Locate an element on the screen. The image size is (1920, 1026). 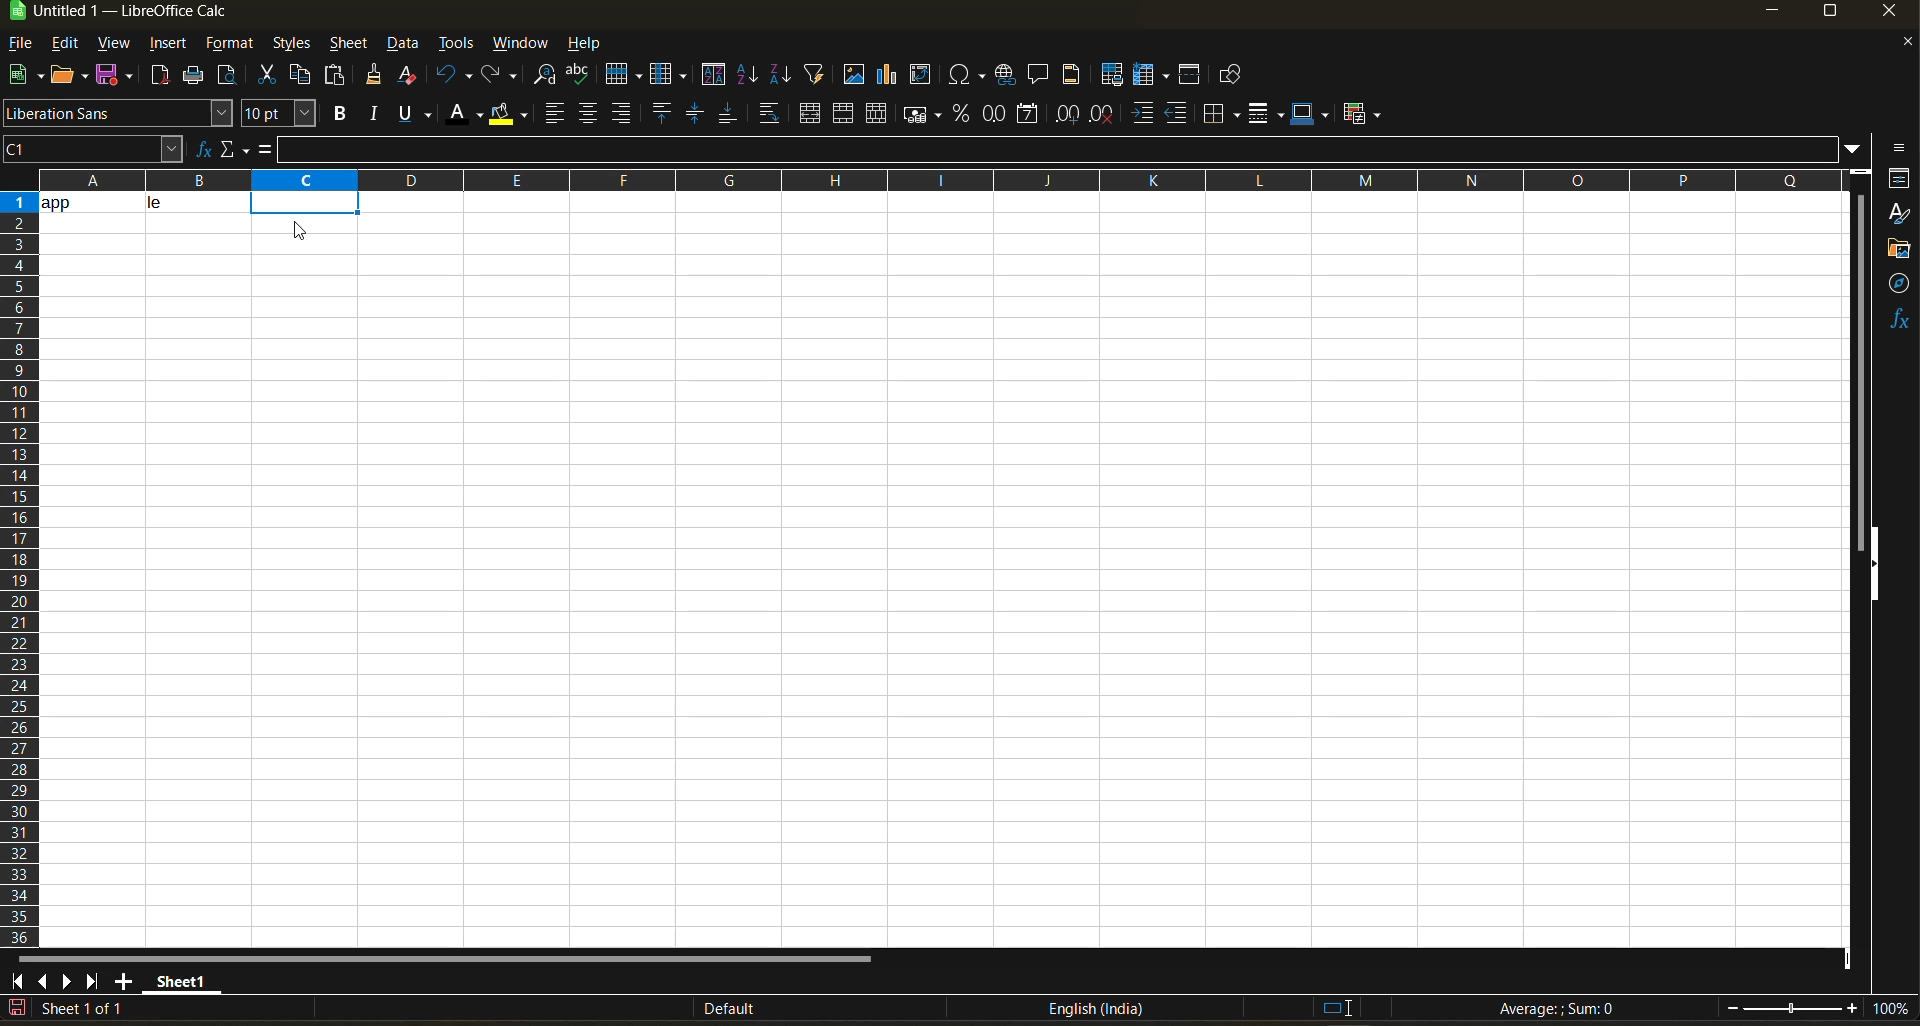
sheet name is located at coordinates (178, 978).